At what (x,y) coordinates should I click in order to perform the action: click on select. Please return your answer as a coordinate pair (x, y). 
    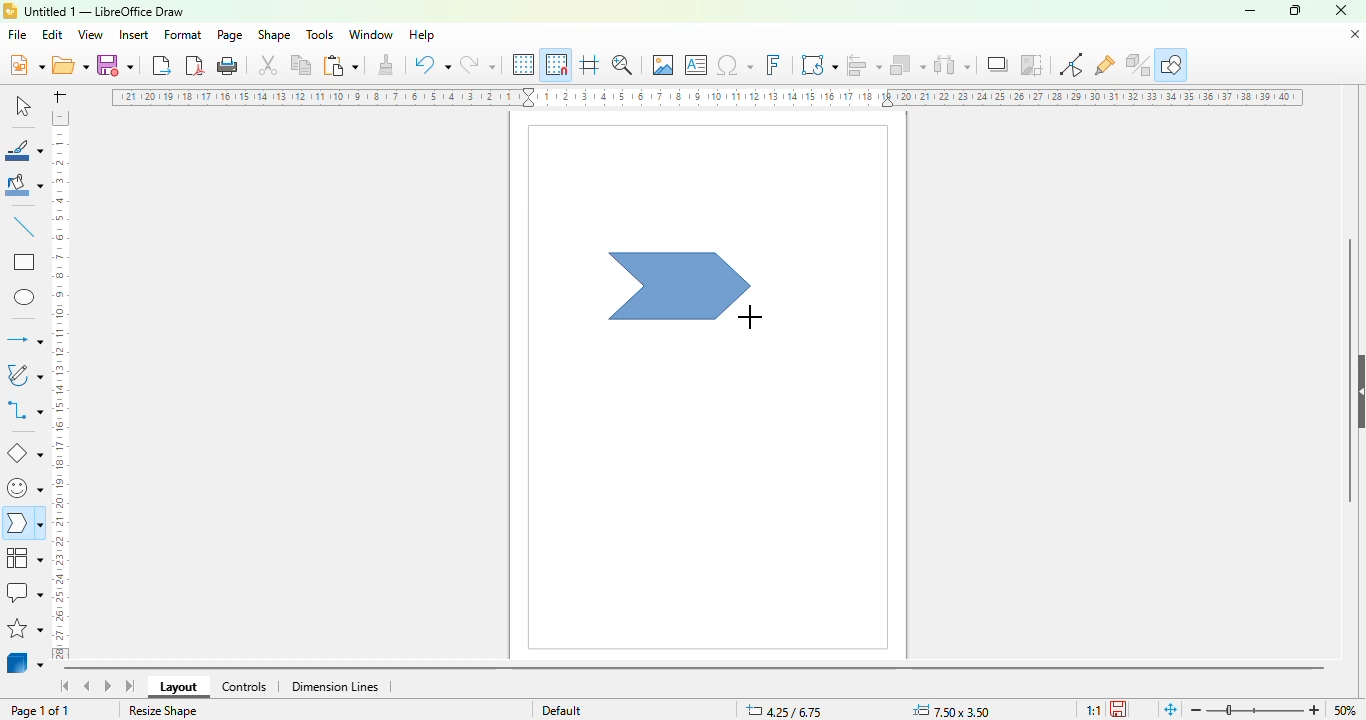
    Looking at the image, I should click on (22, 105).